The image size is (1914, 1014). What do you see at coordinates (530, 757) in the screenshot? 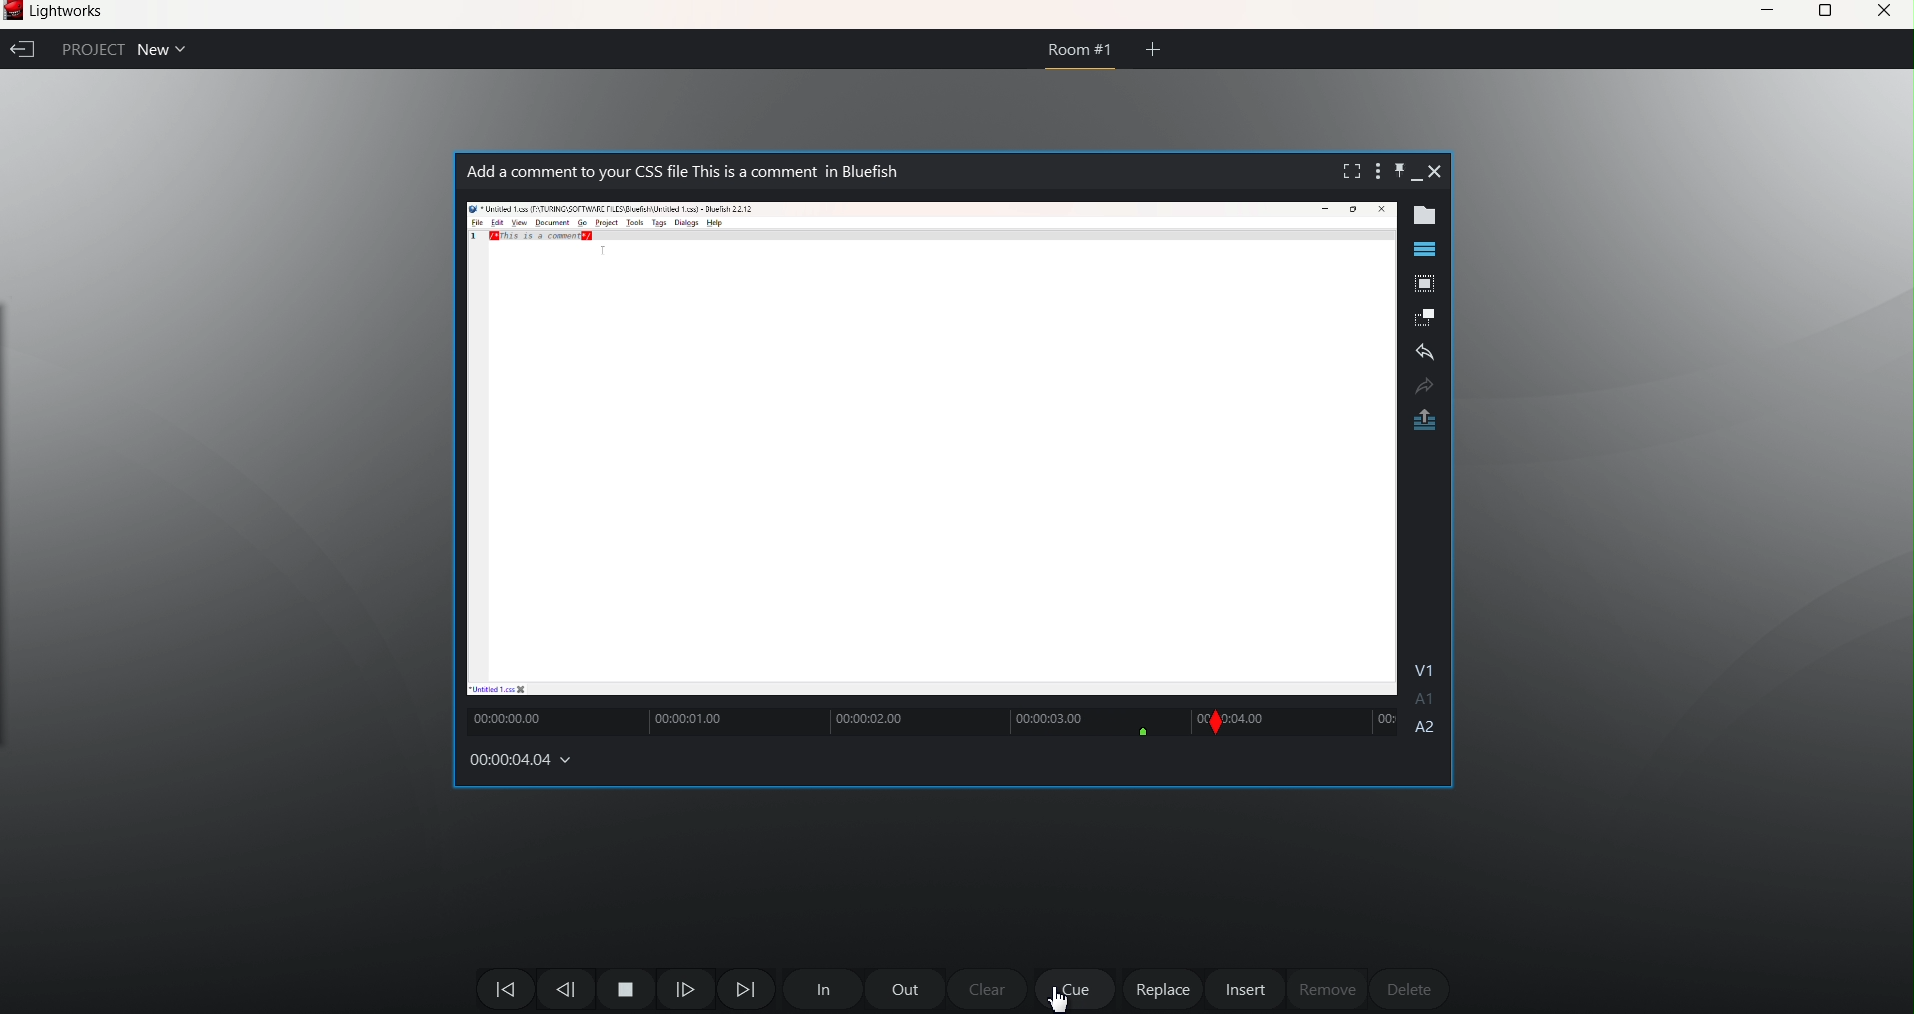
I see `00:00:04:04 (Time changed)` at bounding box center [530, 757].